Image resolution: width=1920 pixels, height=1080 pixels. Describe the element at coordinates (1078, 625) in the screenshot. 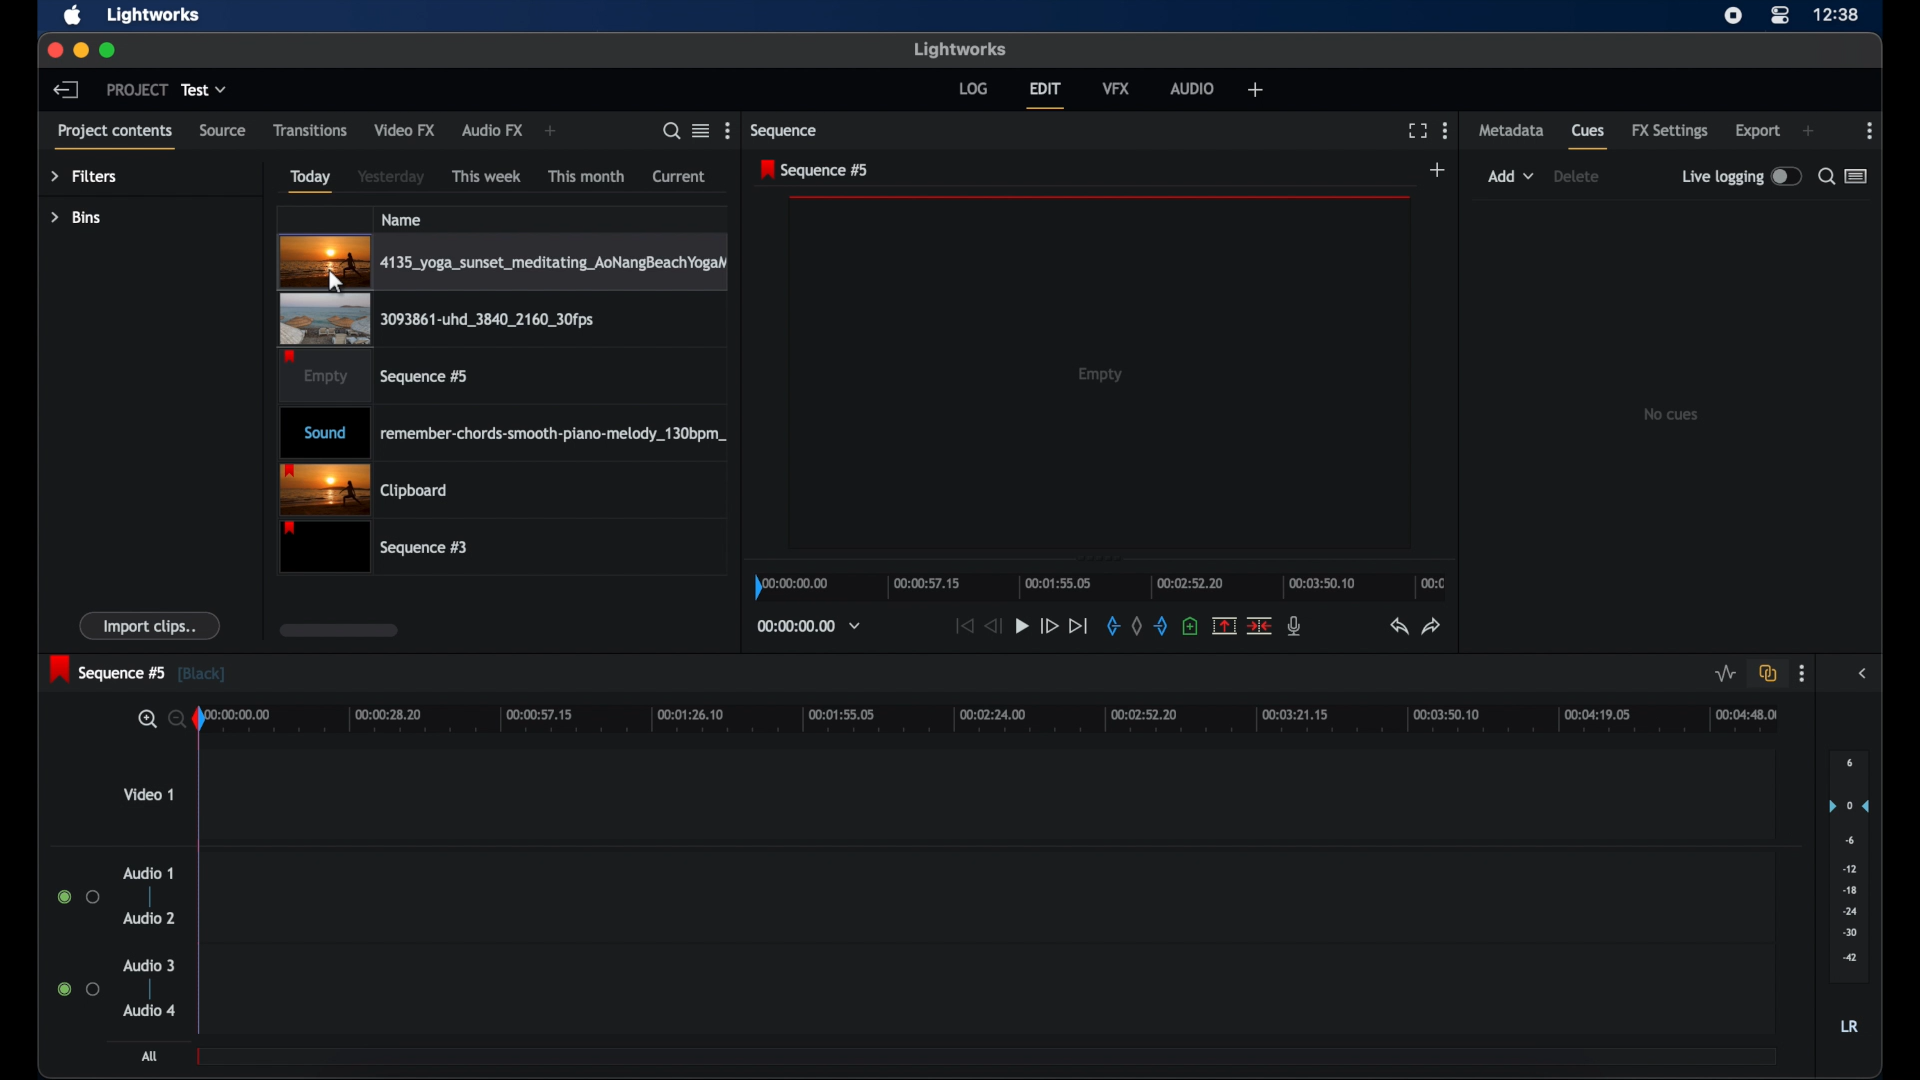

I see `jump to end` at that location.